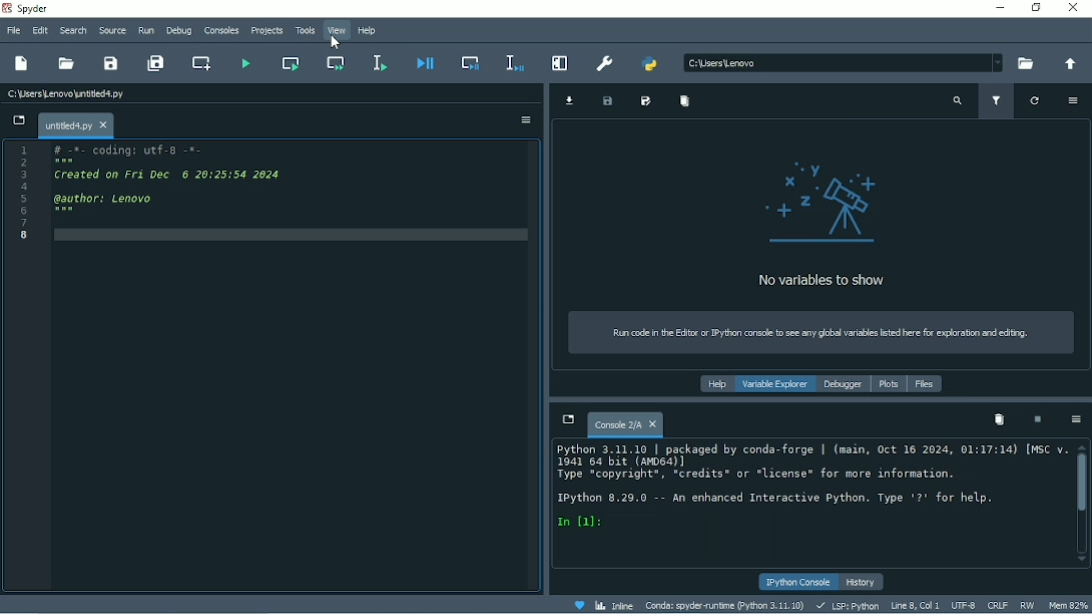 This screenshot has height=614, width=1092. I want to click on Debug cell, so click(470, 63).